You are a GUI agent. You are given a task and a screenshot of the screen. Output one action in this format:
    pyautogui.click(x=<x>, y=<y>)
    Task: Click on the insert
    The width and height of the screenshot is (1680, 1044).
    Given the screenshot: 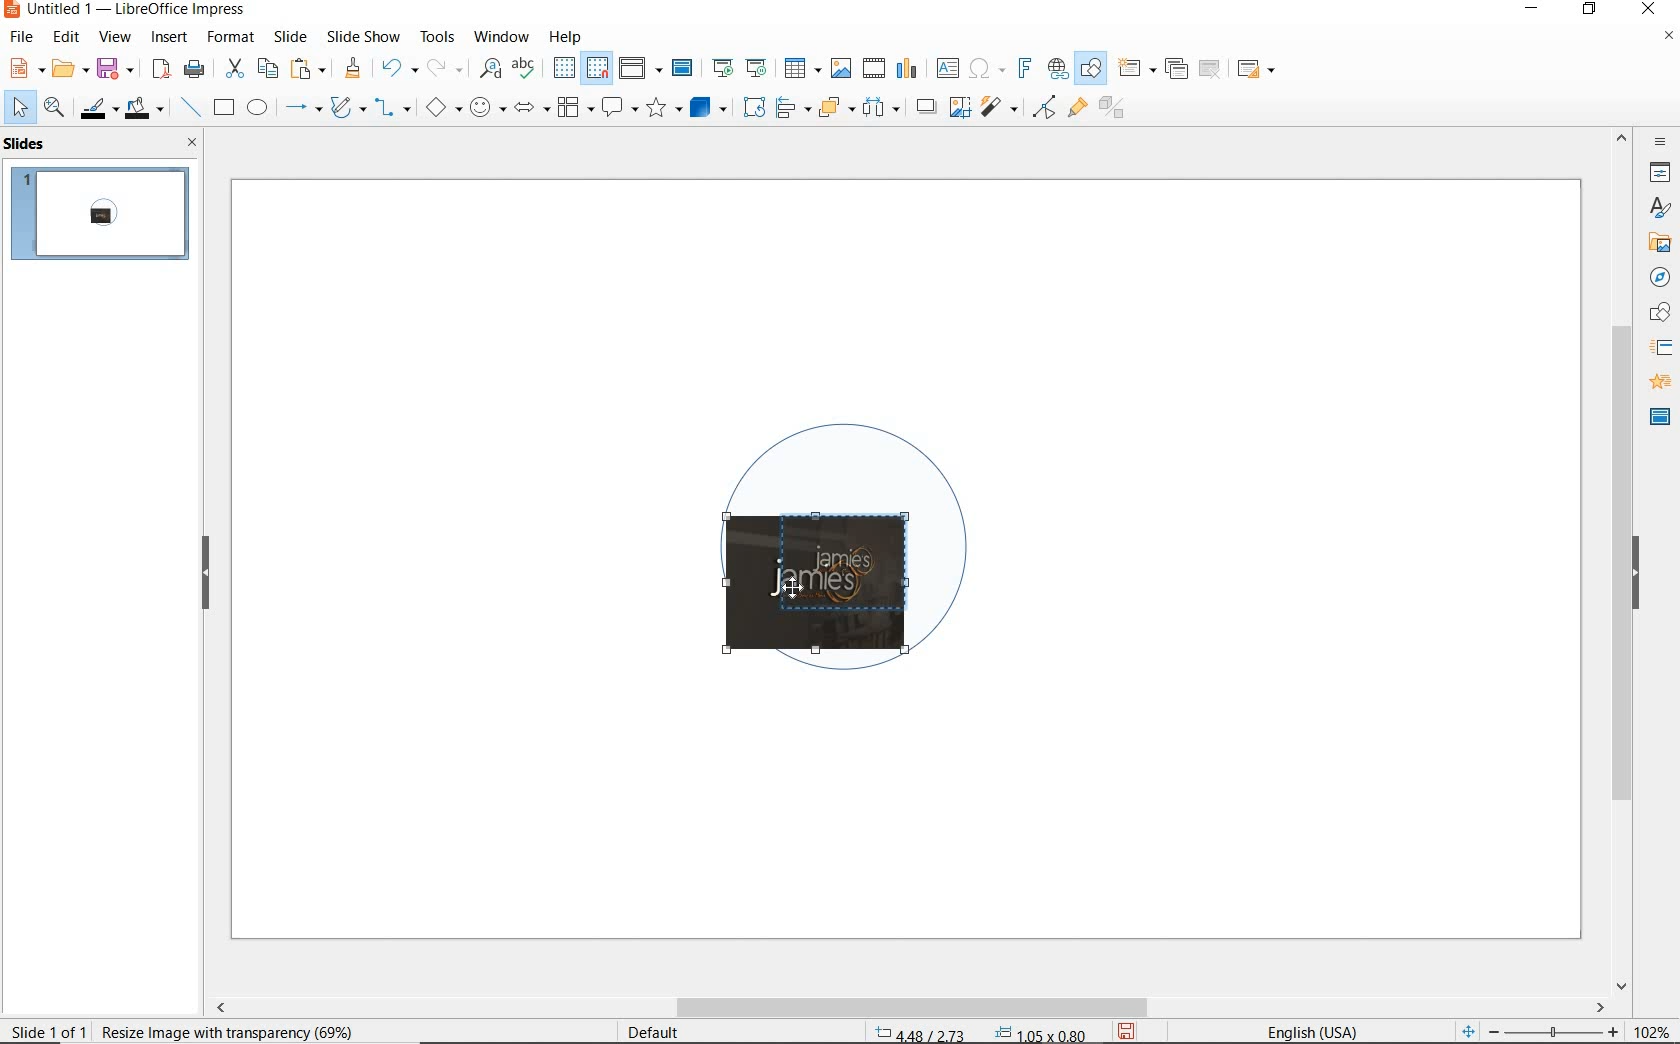 What is the action you would take?
    pyautogui.click(x=170, y=39)
    